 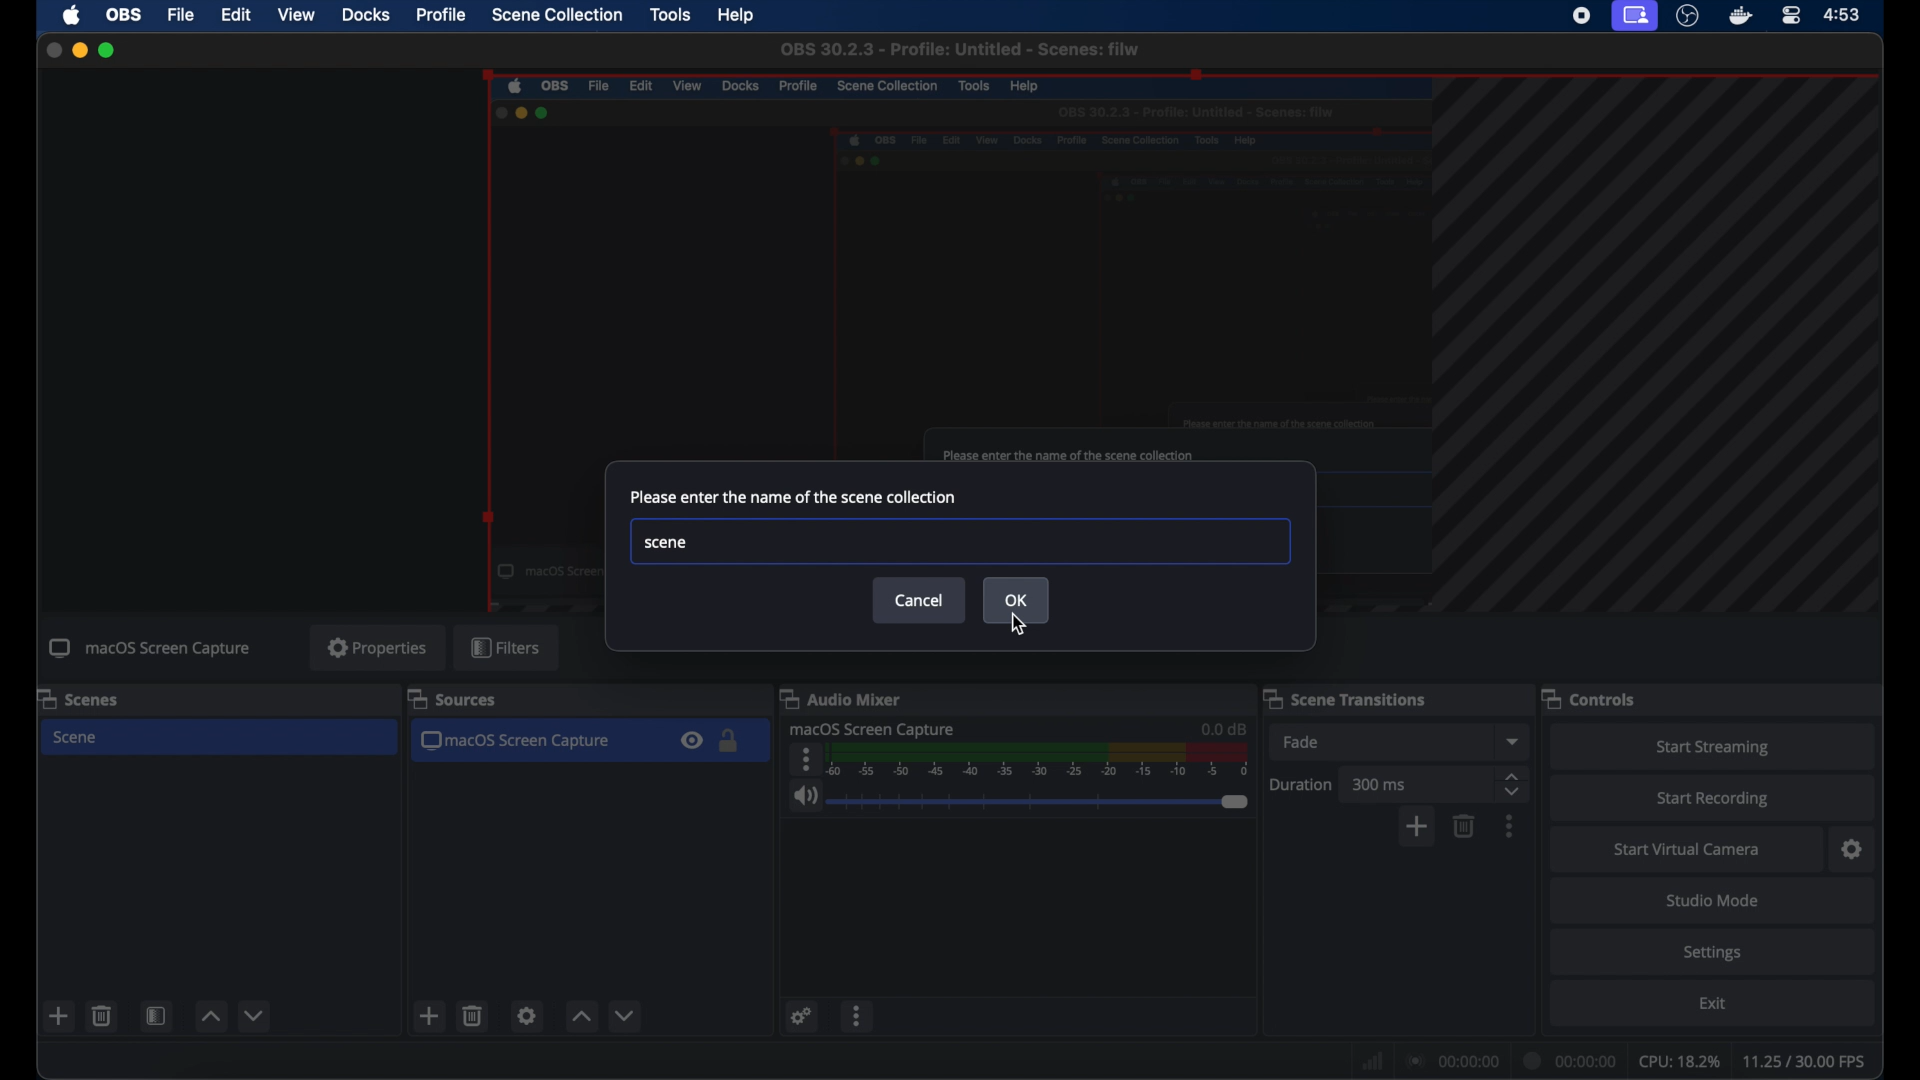 I want to click on 300 ms, so click(x=1379, y=783).